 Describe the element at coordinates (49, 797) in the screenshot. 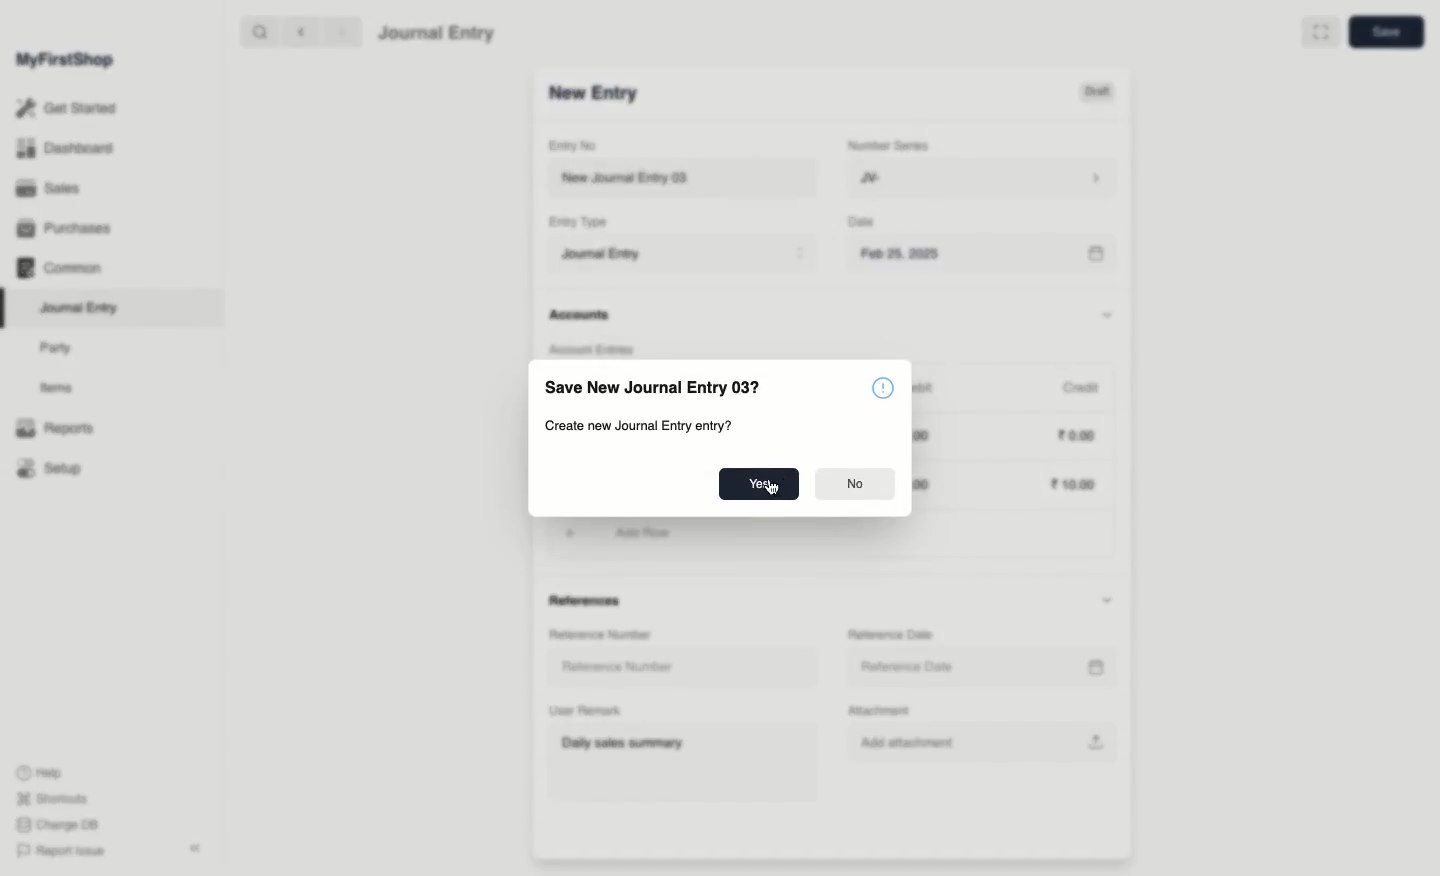

I see `Shortcuts` at that location.